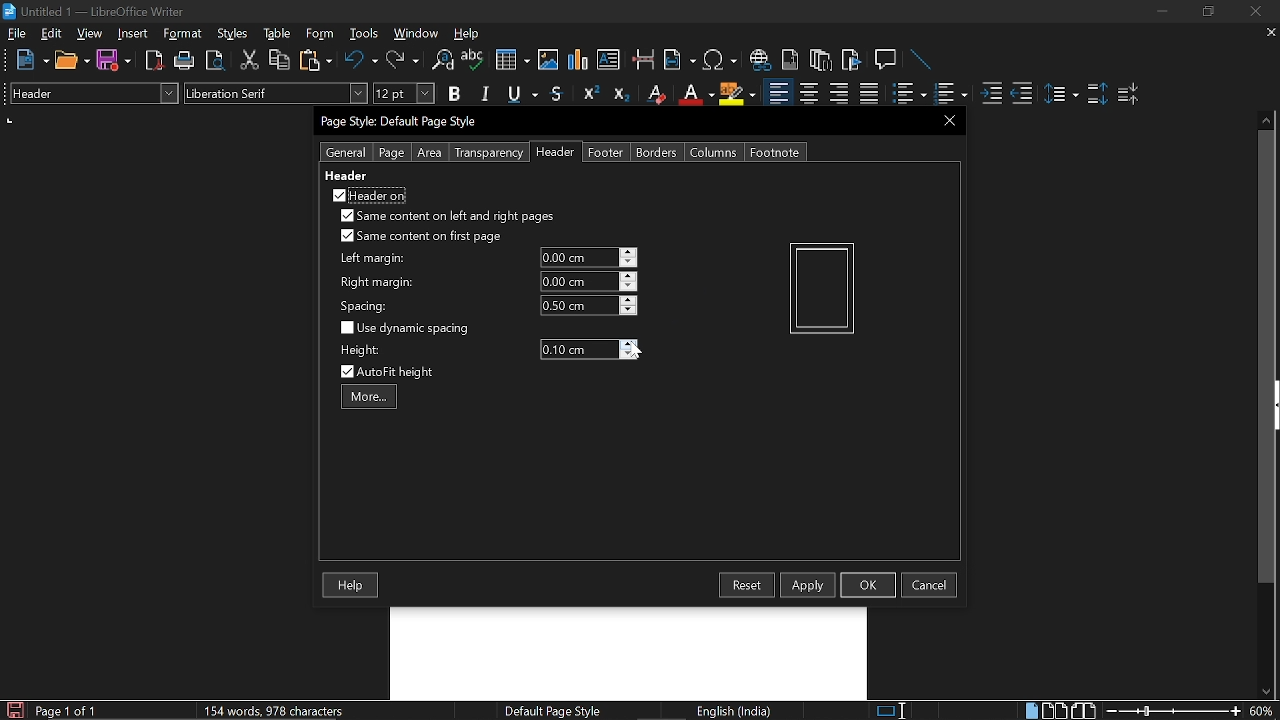  What do you see at coordinates (185, 61) in the screenshot?
I see `Print` at bounding box center [185, 61].